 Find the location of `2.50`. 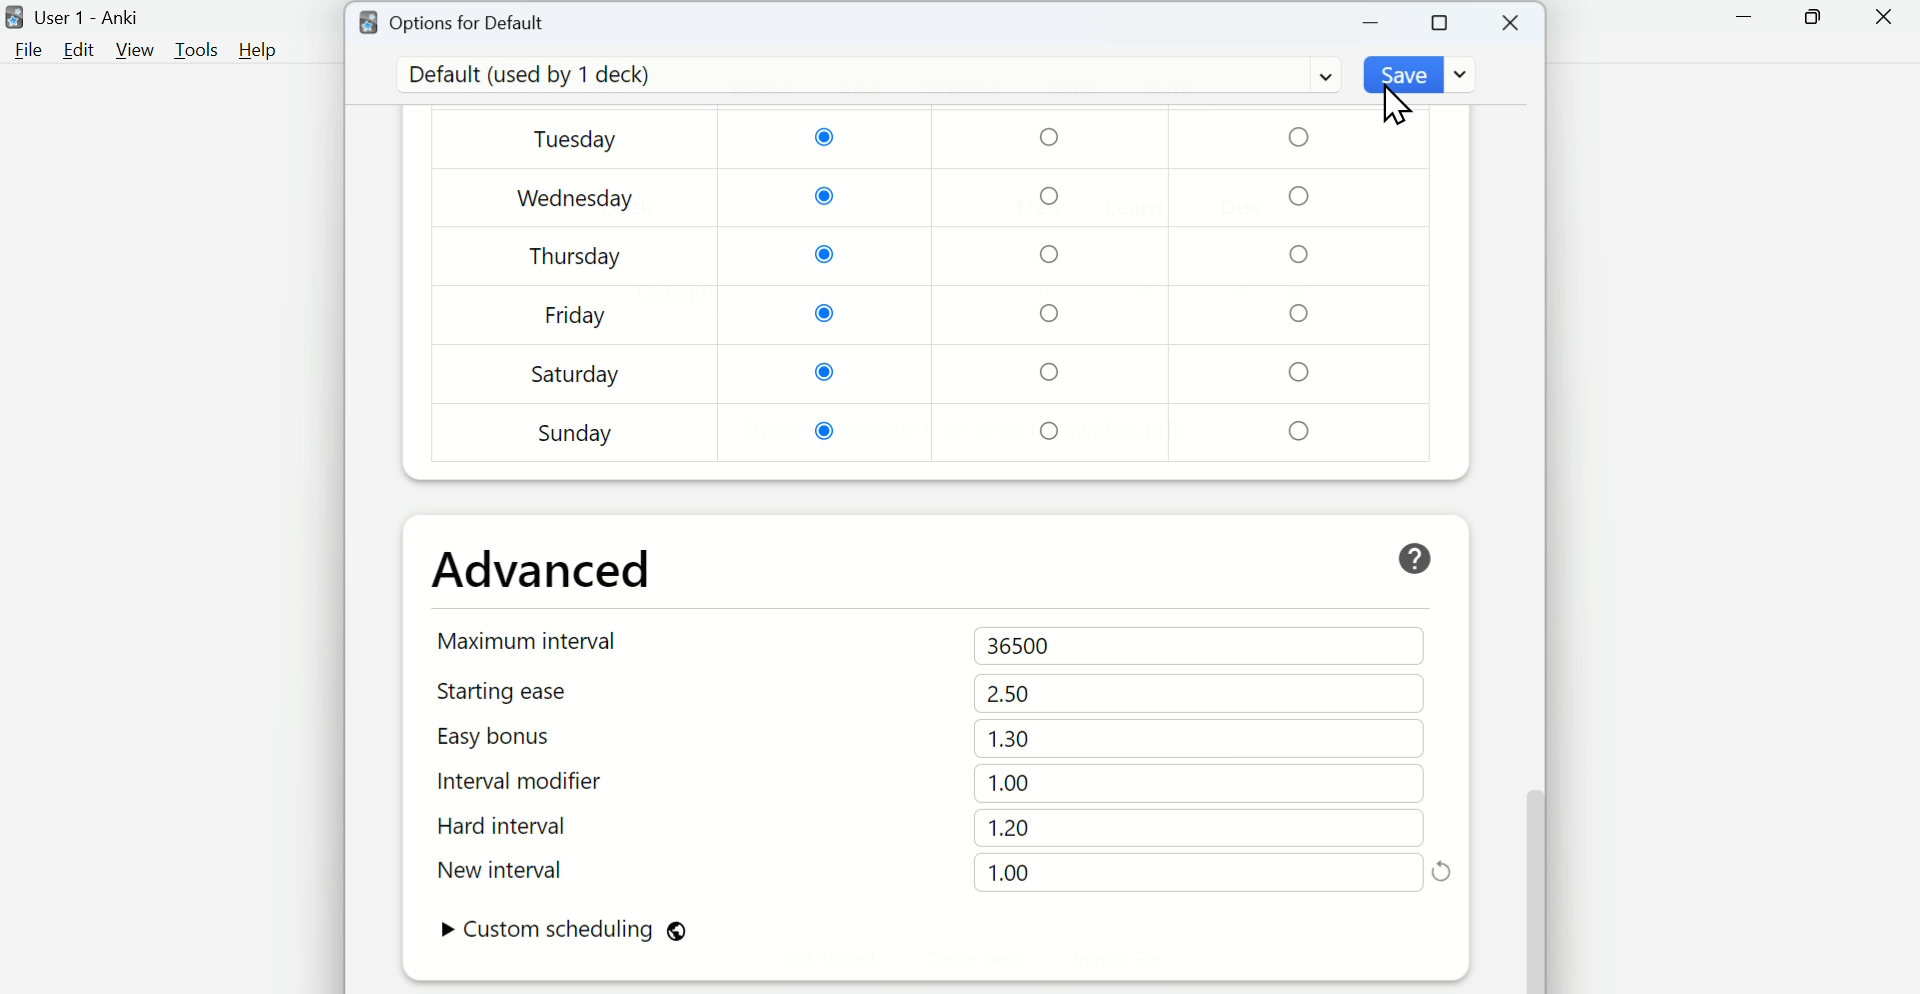

2.50 is located at coordinates (1009, 693).